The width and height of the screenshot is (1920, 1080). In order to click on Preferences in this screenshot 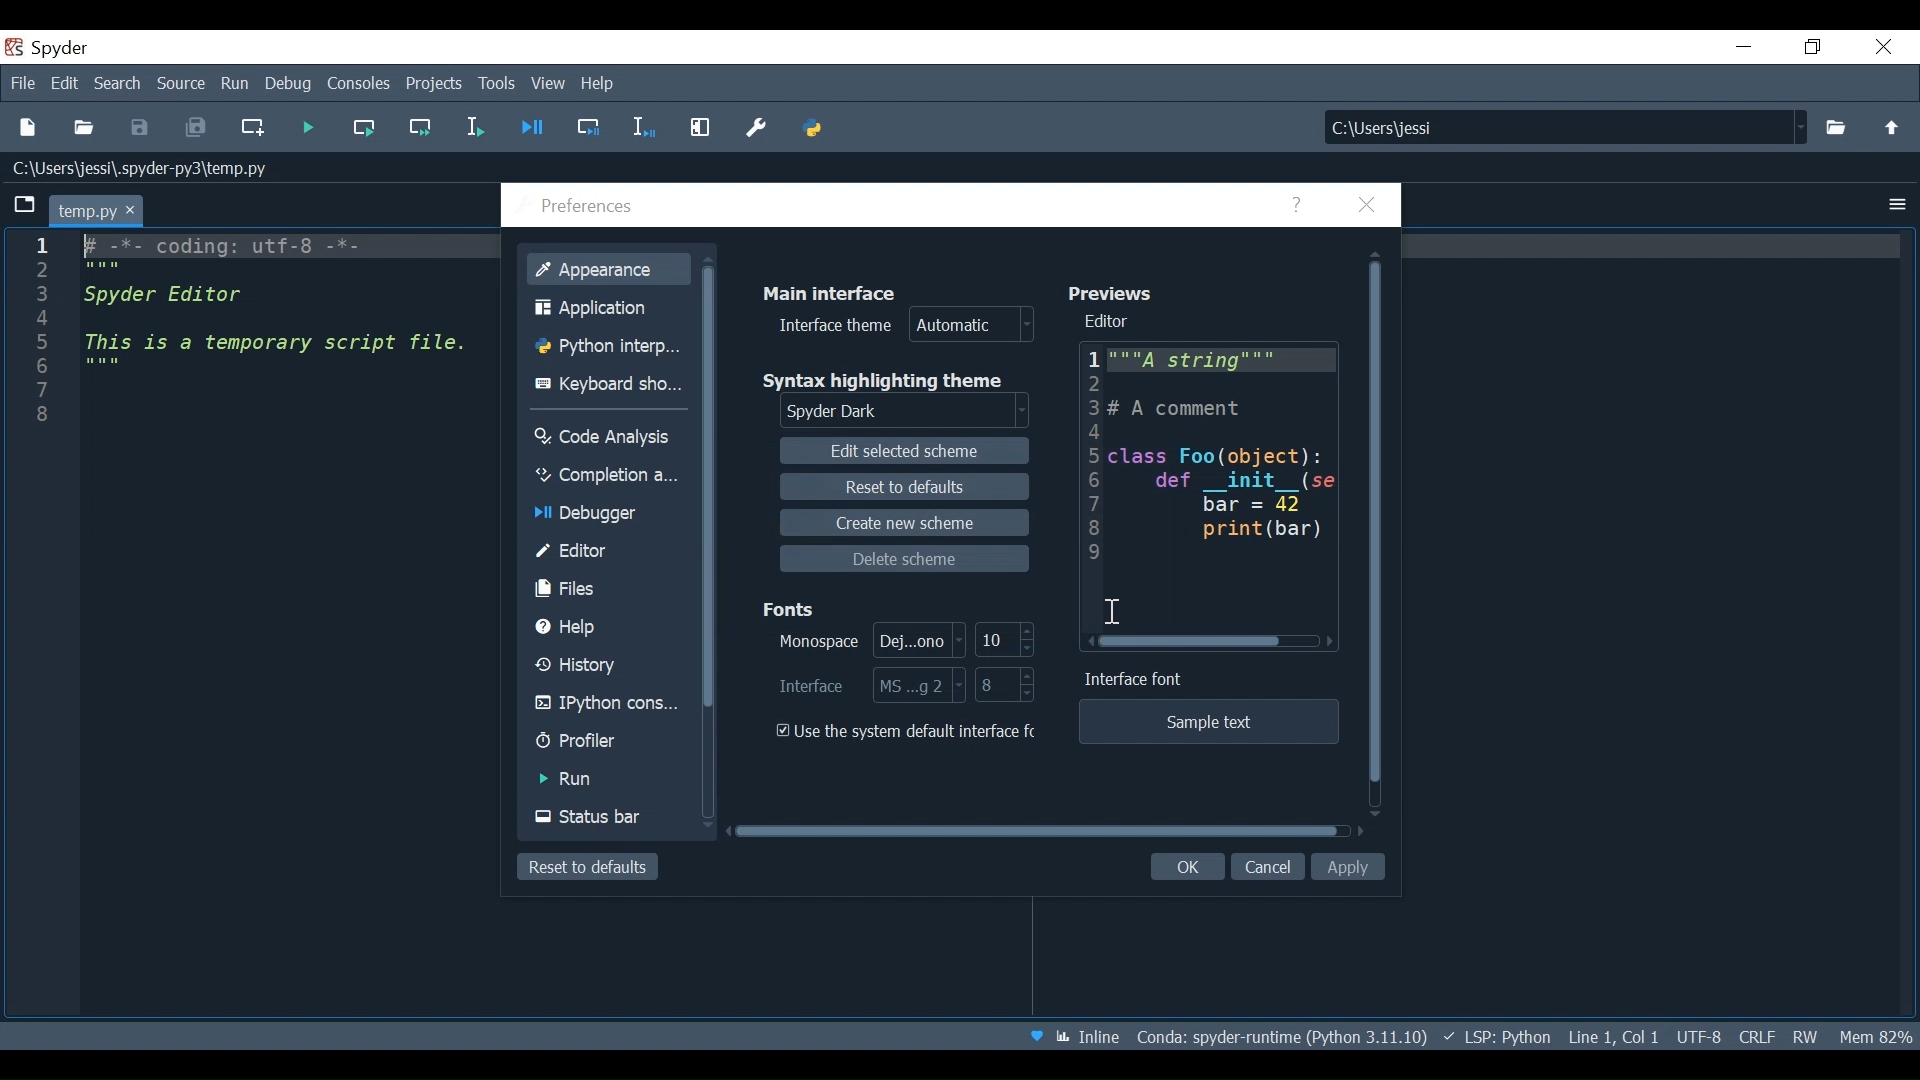, I will do `click(592, 206)`.